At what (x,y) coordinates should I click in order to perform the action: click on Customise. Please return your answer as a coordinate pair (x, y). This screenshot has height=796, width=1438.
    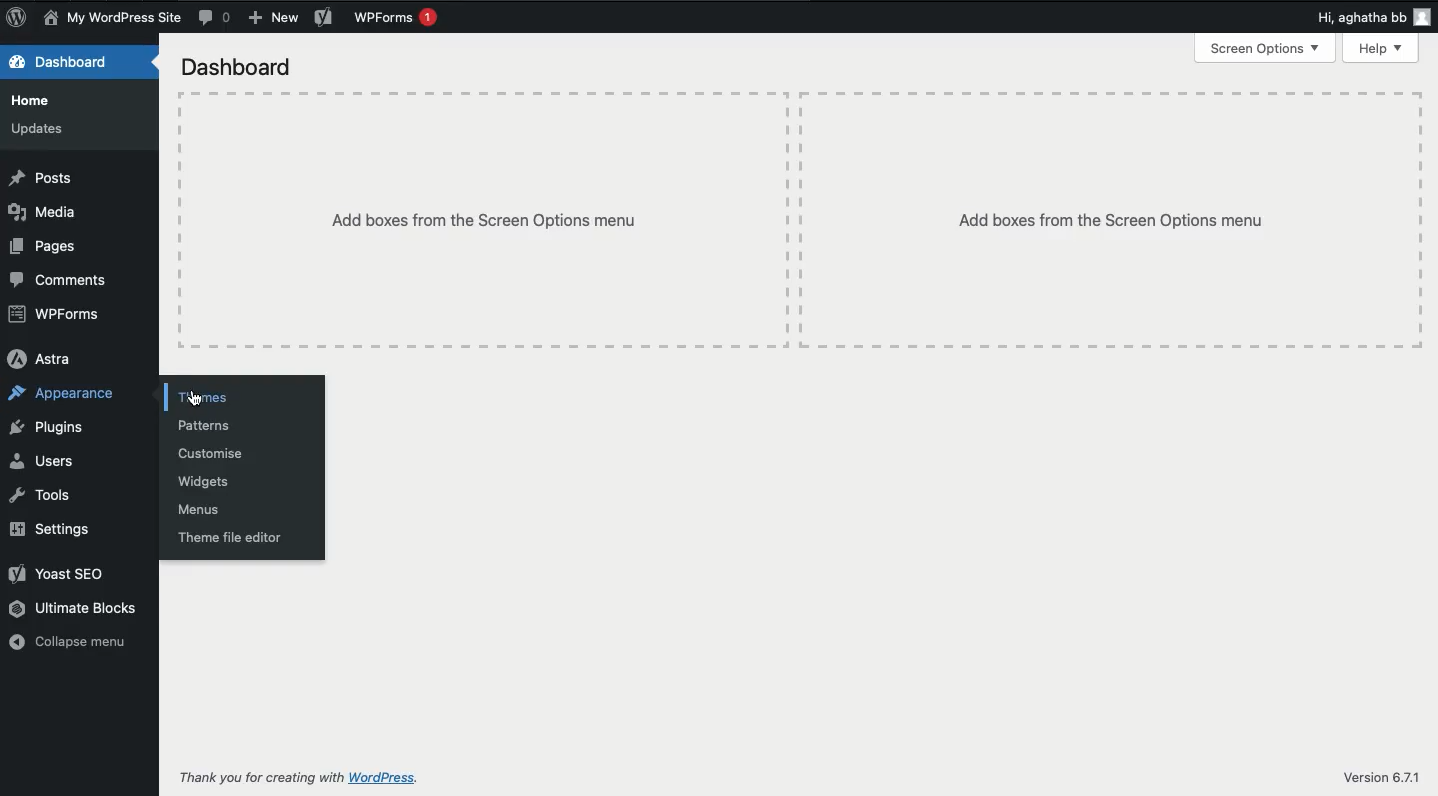
    Looking at the image, I should click on (209, 453).